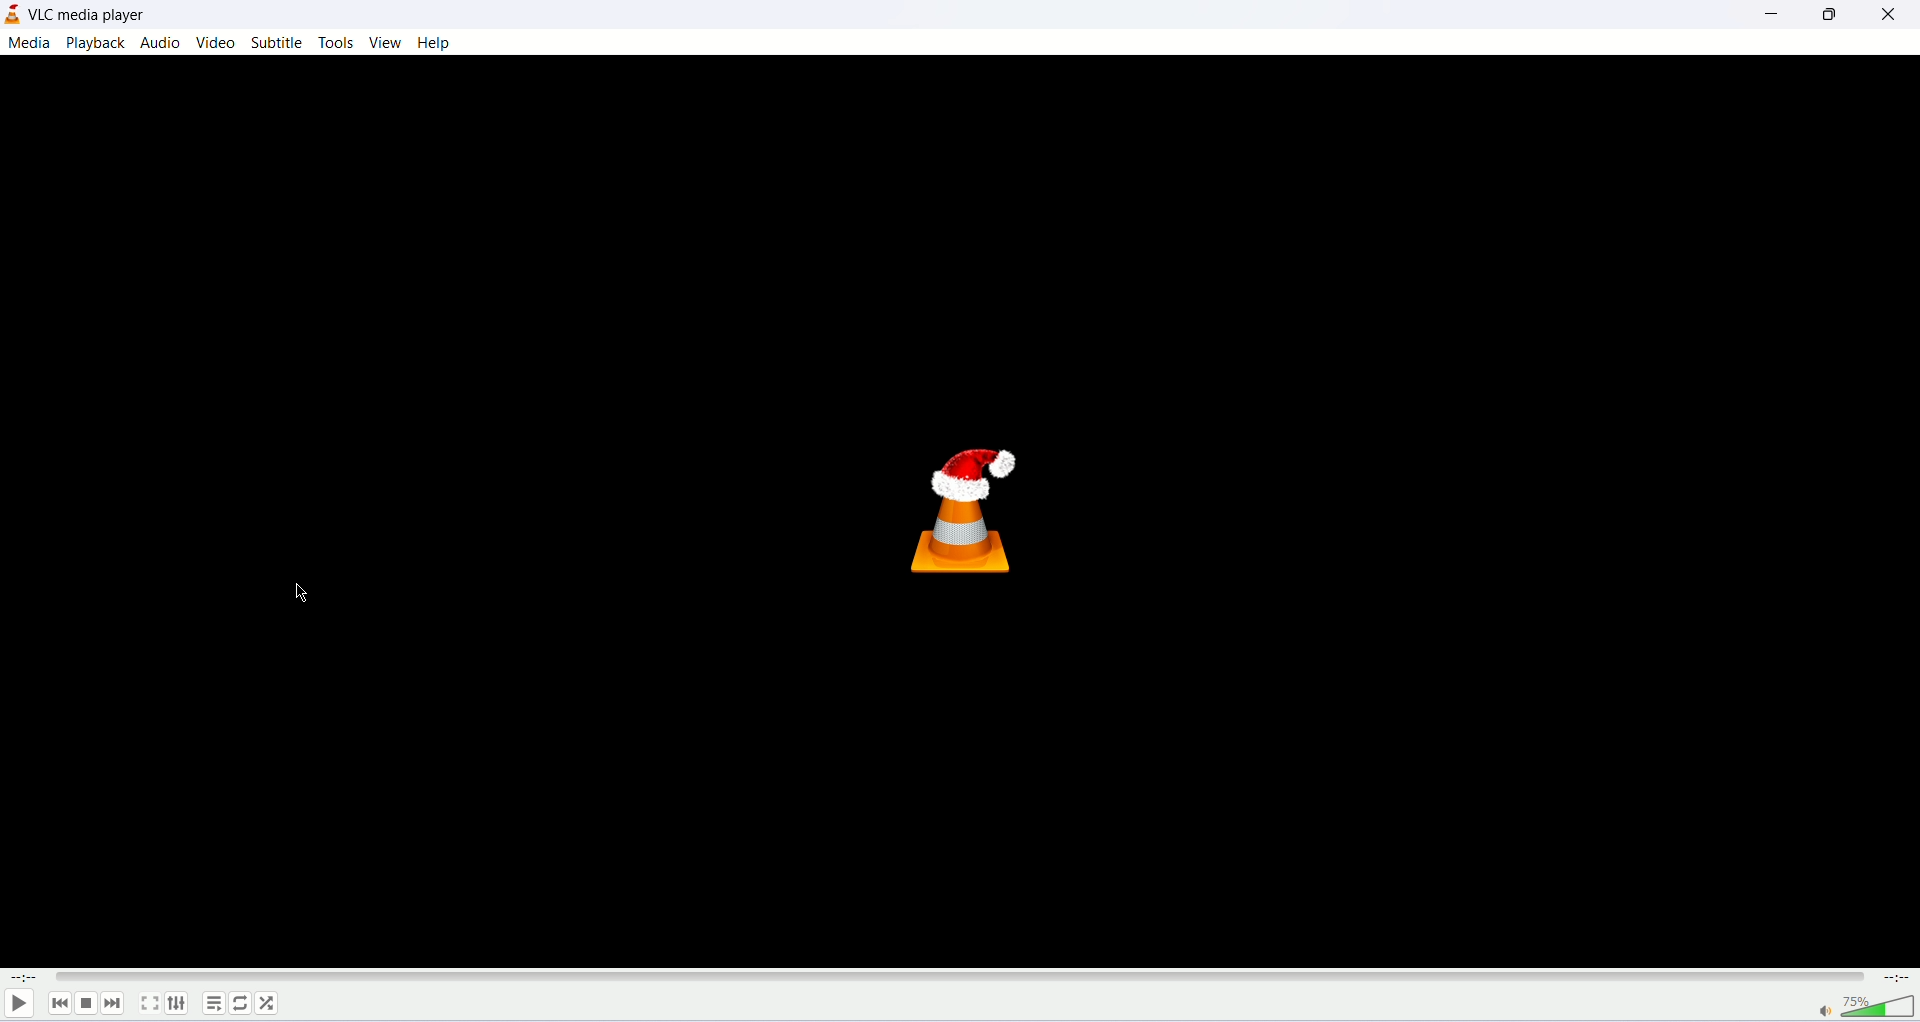 The height and width of the screenshot is (1022, 1920). I want to click on play, so click(18, 1006).